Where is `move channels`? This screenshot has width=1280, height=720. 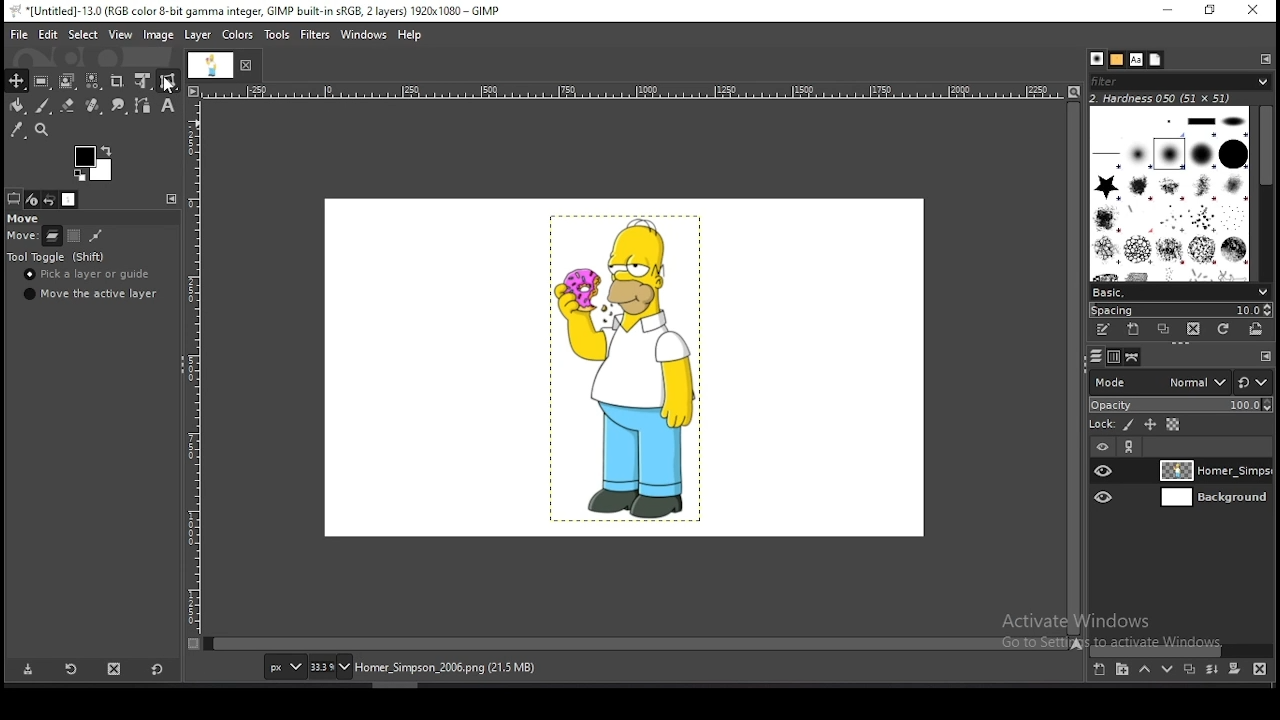
move channels is located at coordinates (72, 235).